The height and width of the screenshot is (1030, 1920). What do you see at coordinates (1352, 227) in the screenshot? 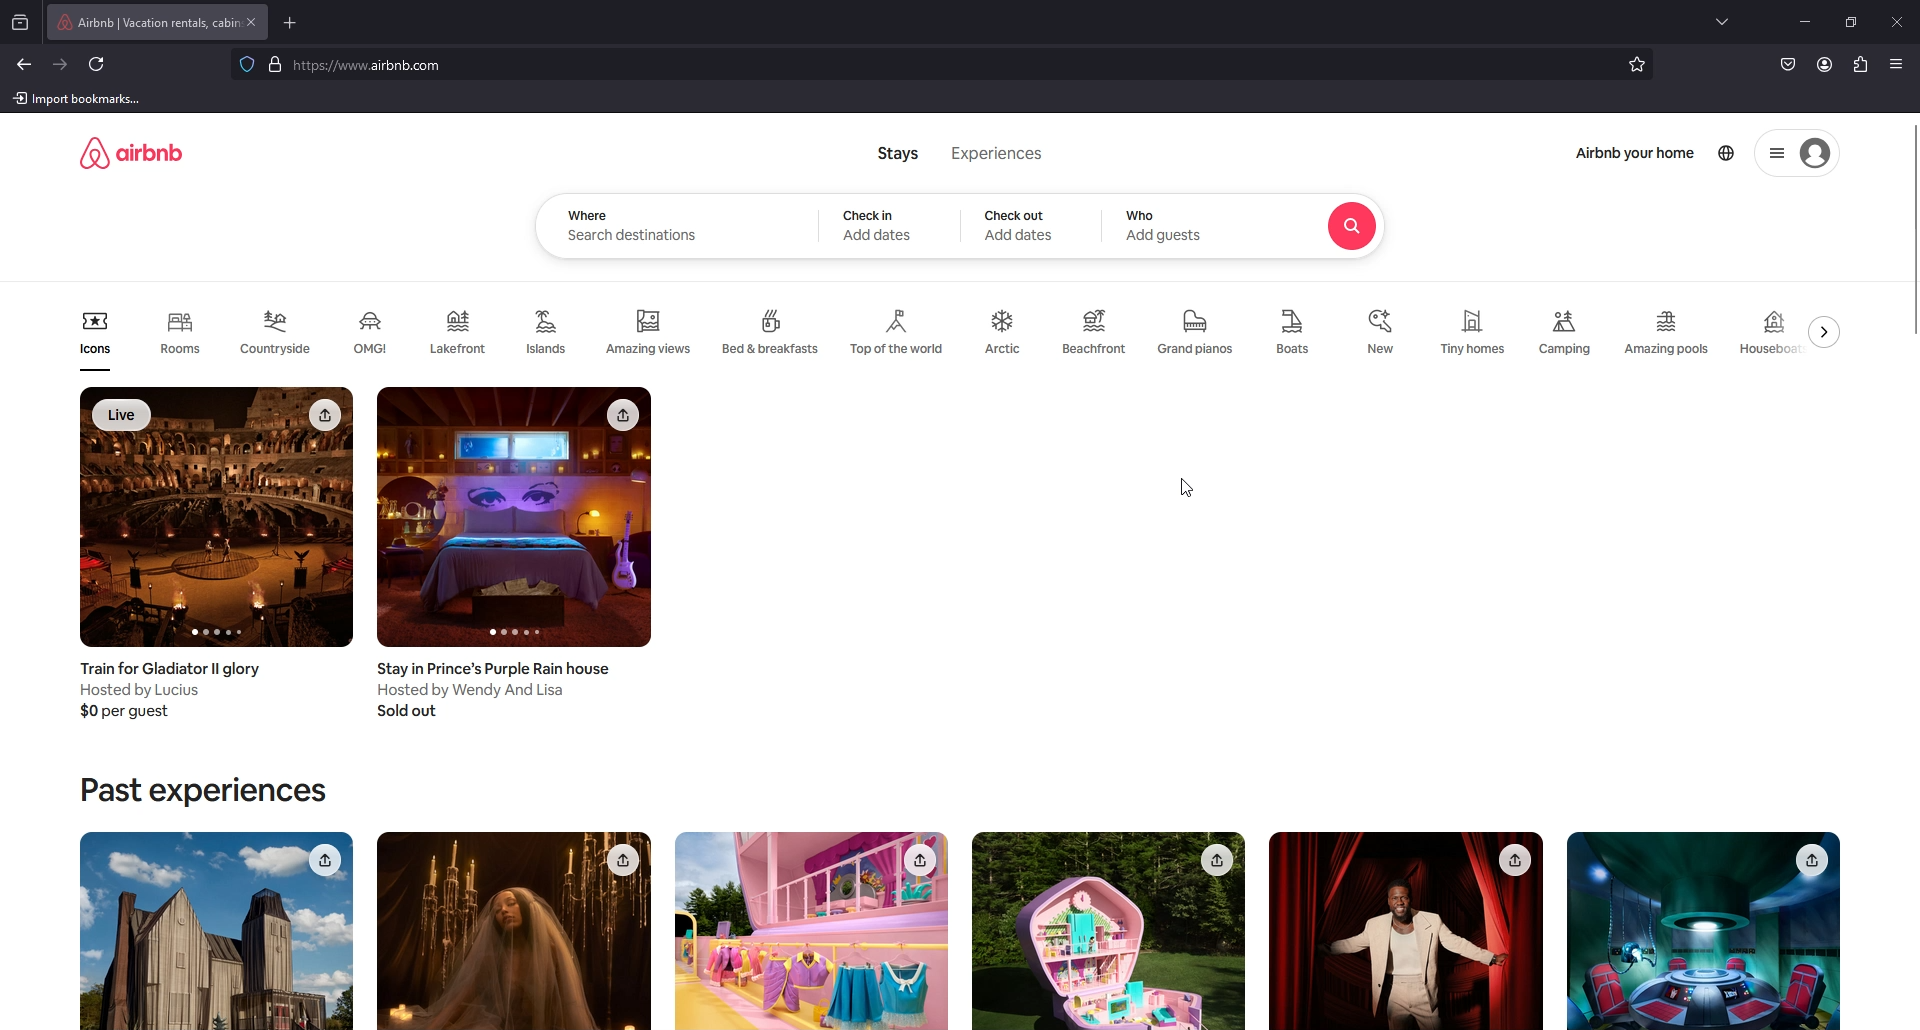
I see `Search icon` at bounding box center [1352, 227].